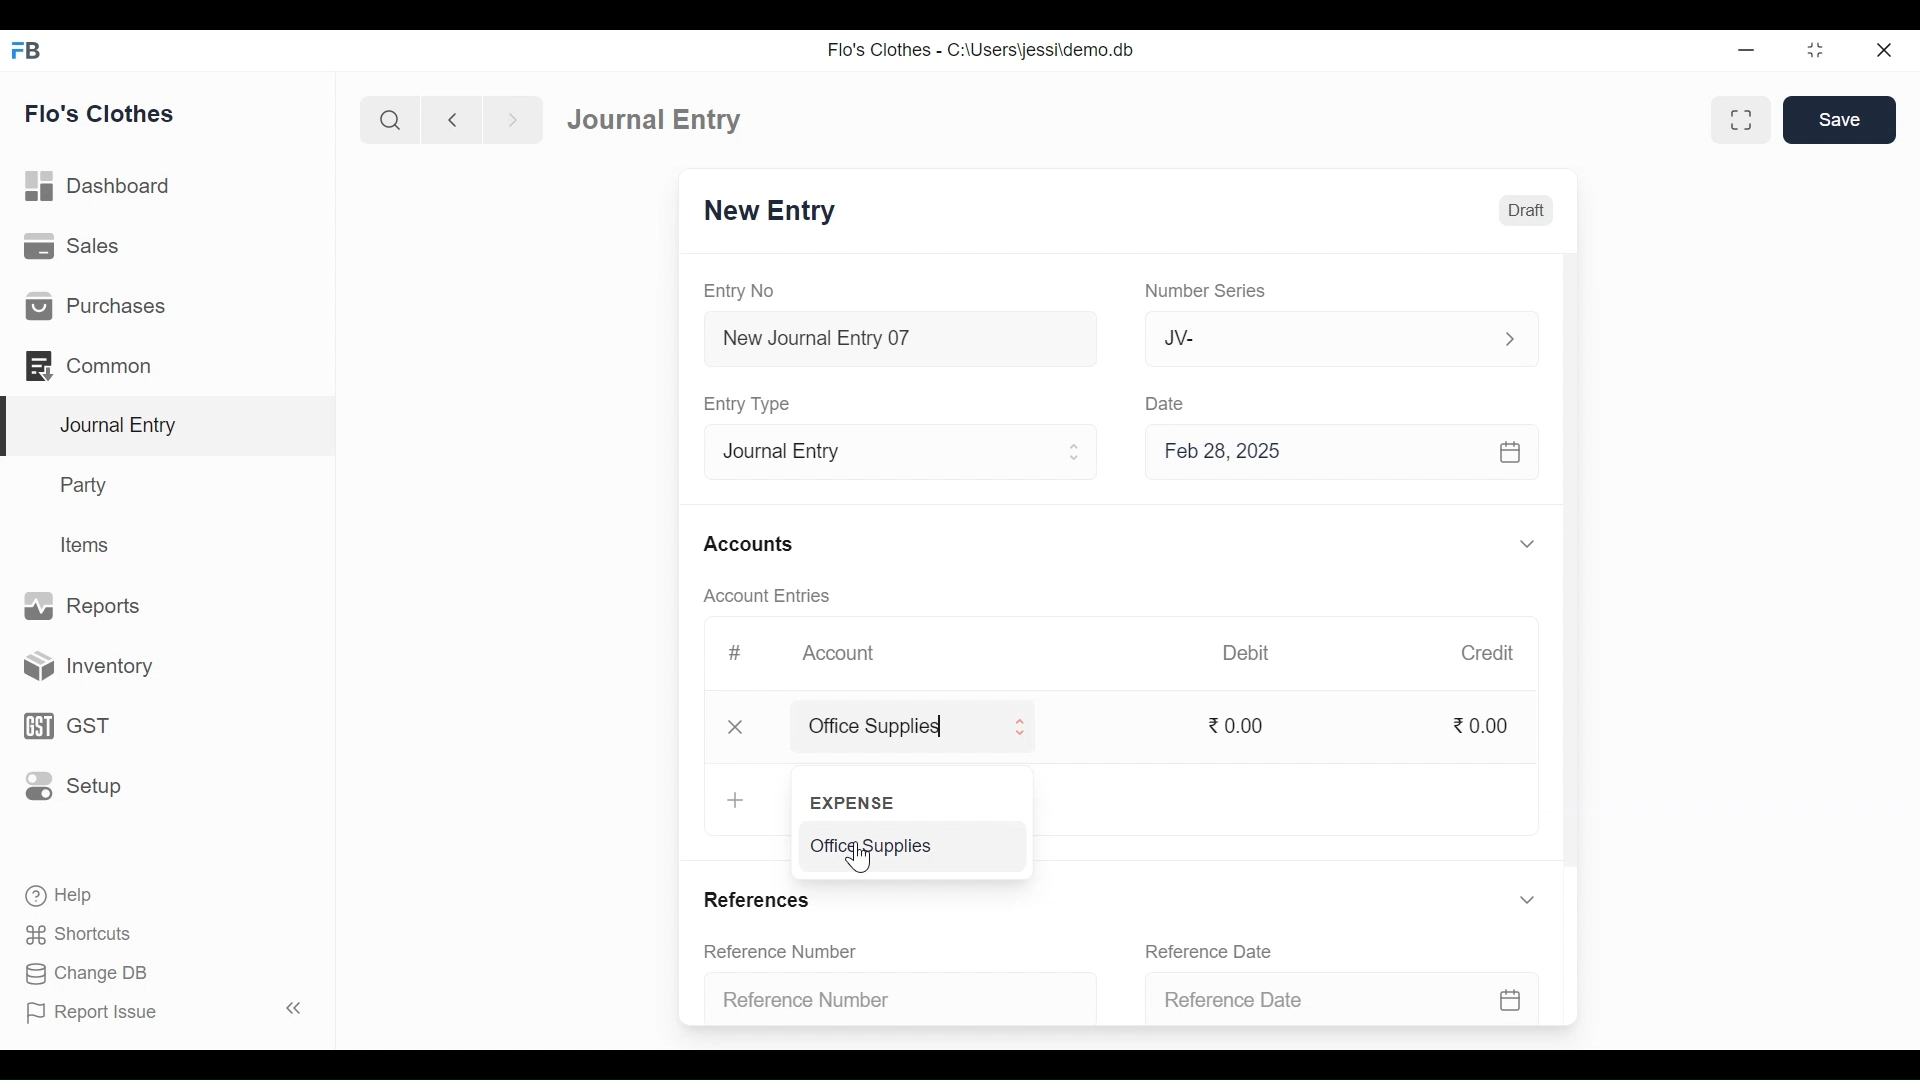  I want to click on Cursor, so click(862, 860).